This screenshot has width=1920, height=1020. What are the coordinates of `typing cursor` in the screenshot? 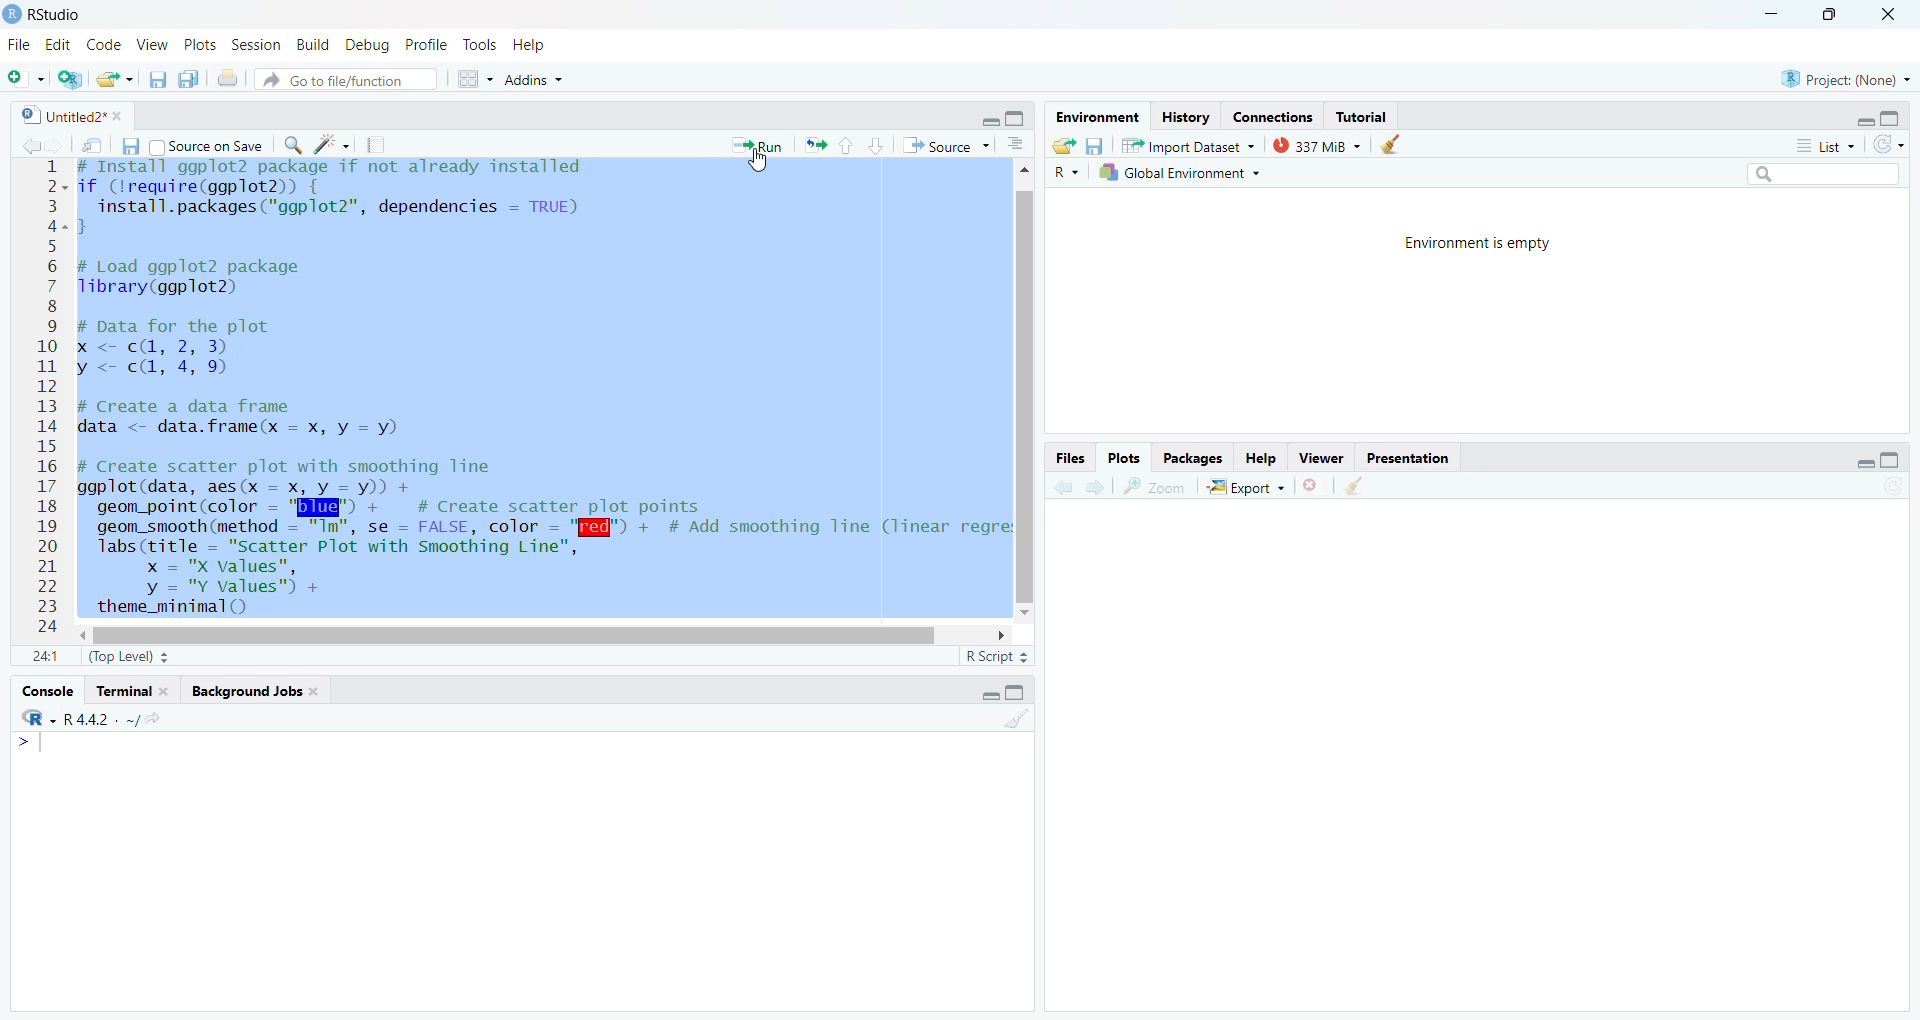 It's located at (37, 748).